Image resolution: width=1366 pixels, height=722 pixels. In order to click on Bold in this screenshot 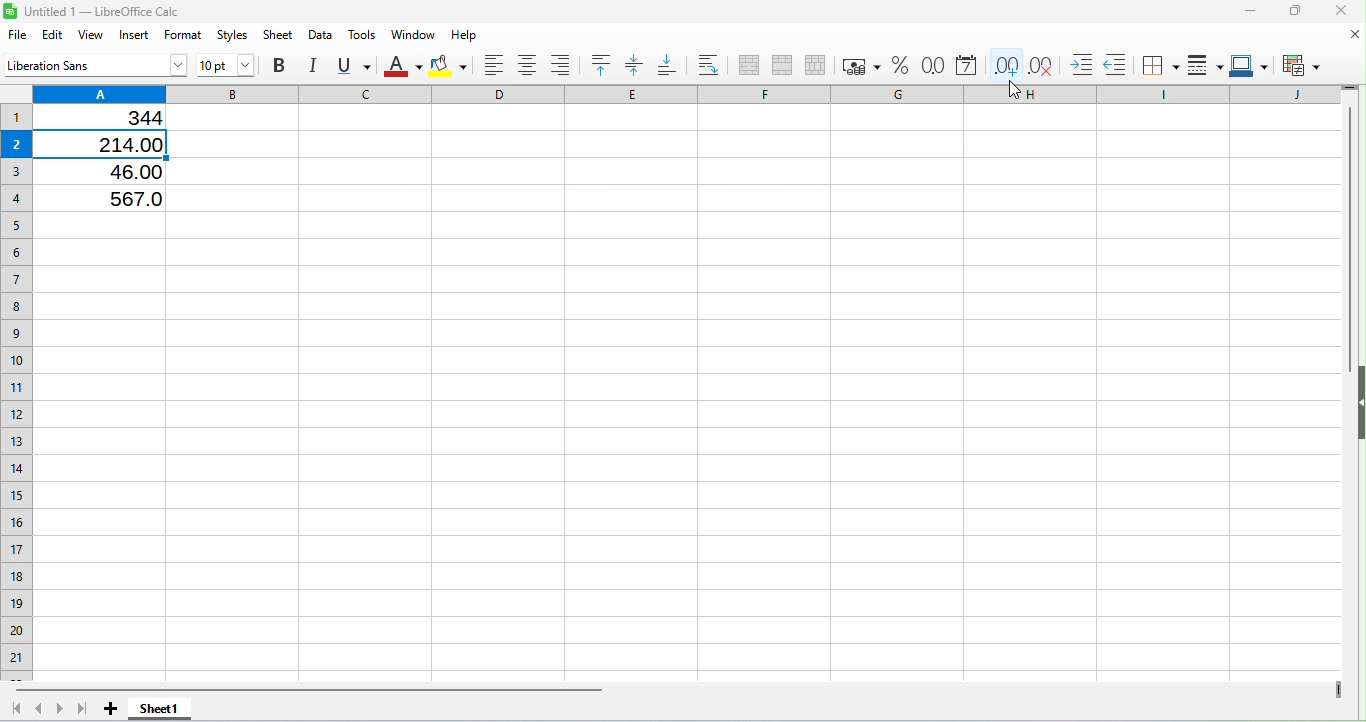, I will do `click(284, 64)`.